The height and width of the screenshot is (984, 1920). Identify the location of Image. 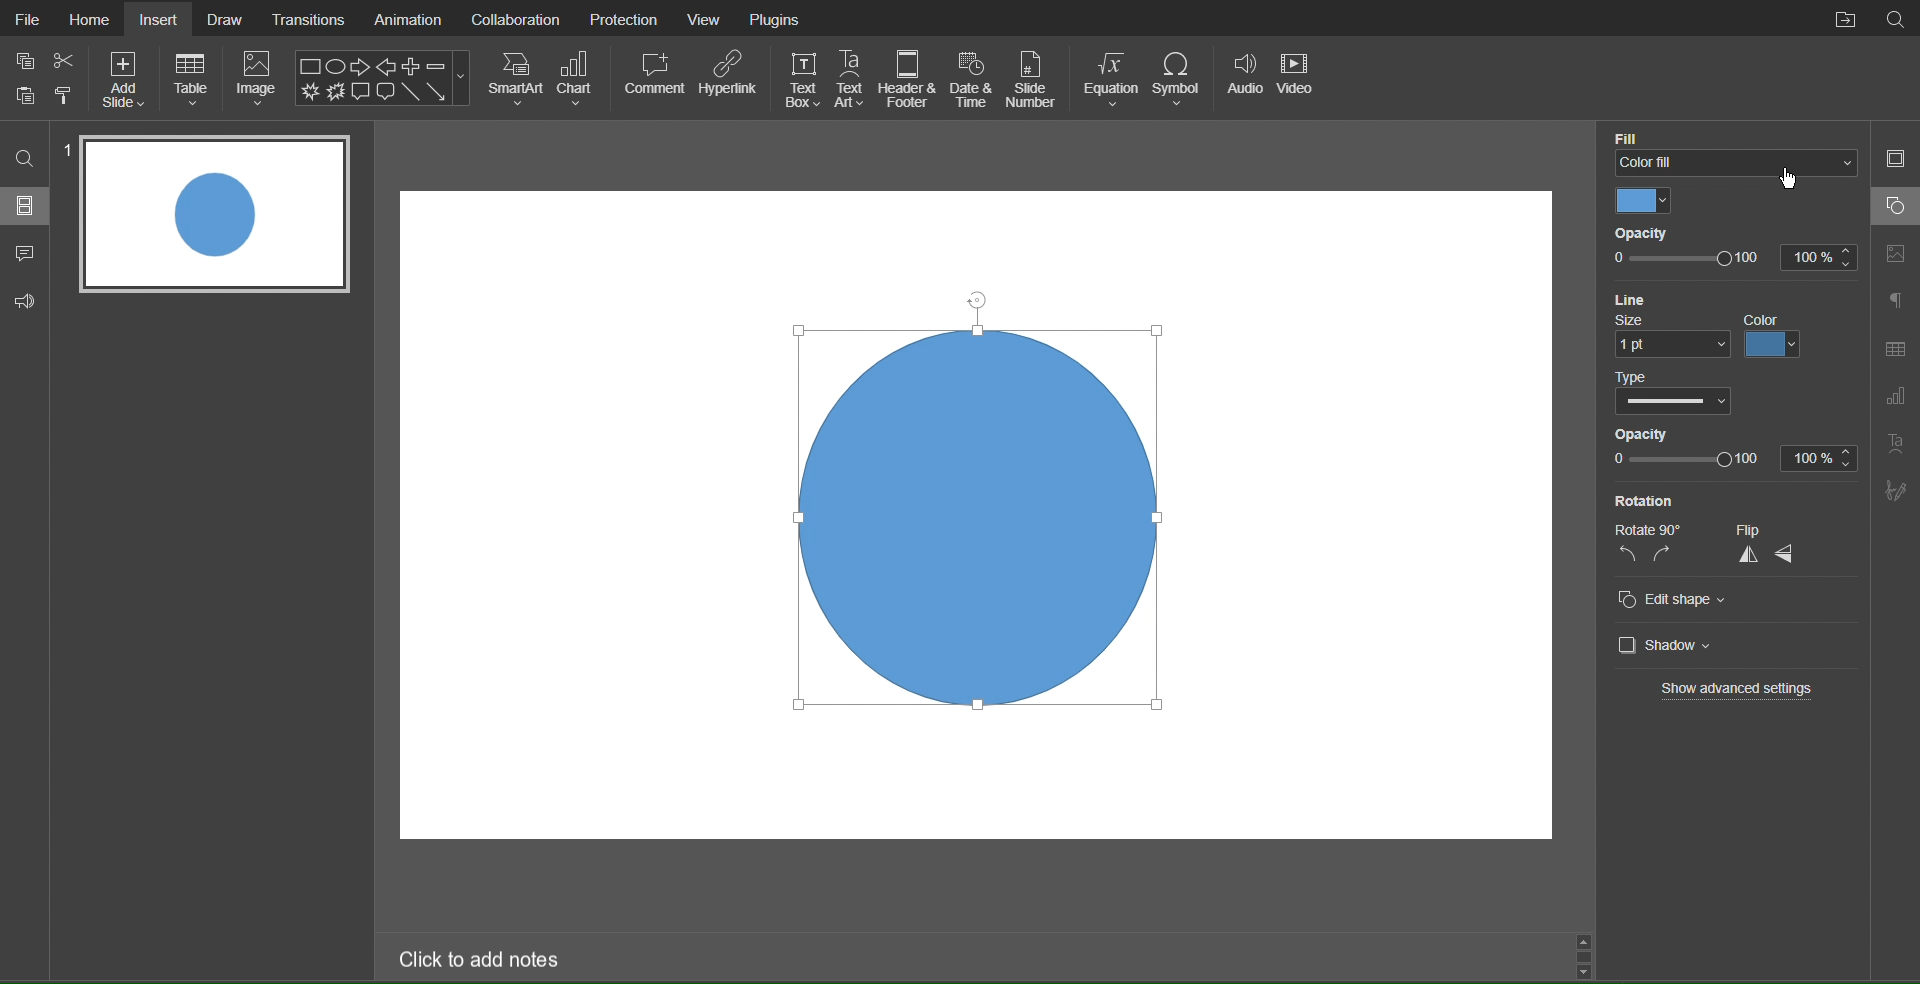
(259, 79).